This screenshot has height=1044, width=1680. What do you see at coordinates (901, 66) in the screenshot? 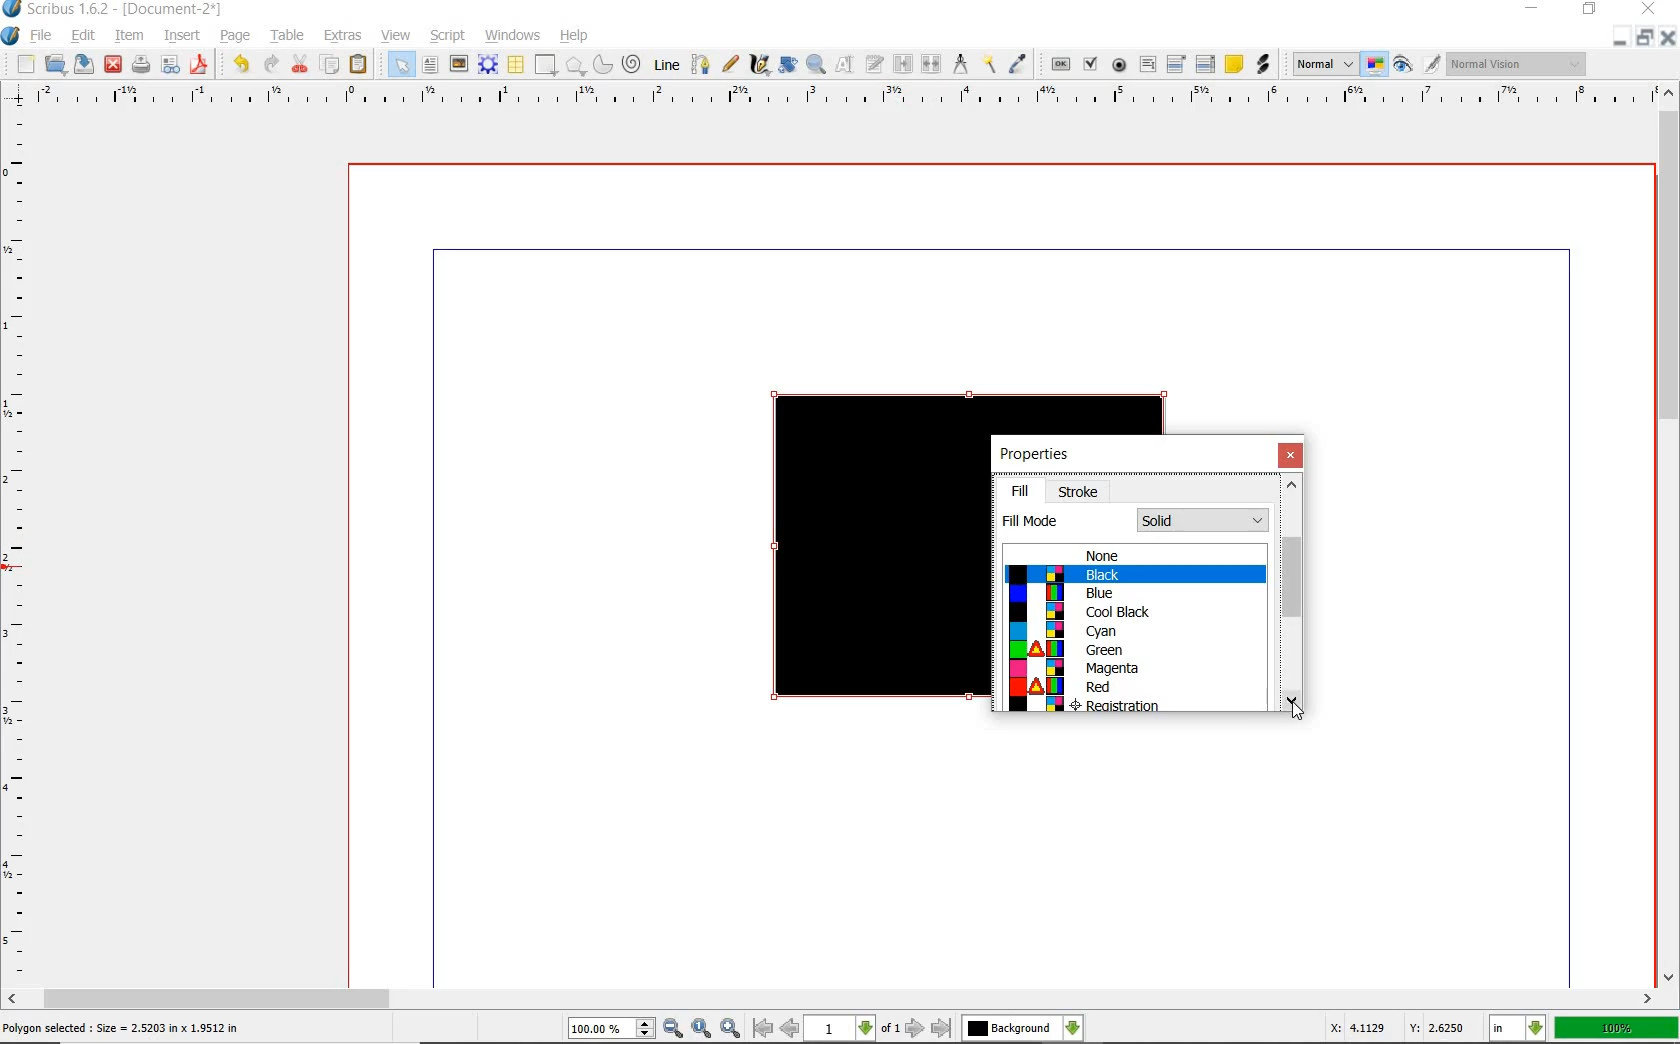
I see `link text frames` at bounding box center [901, 66].